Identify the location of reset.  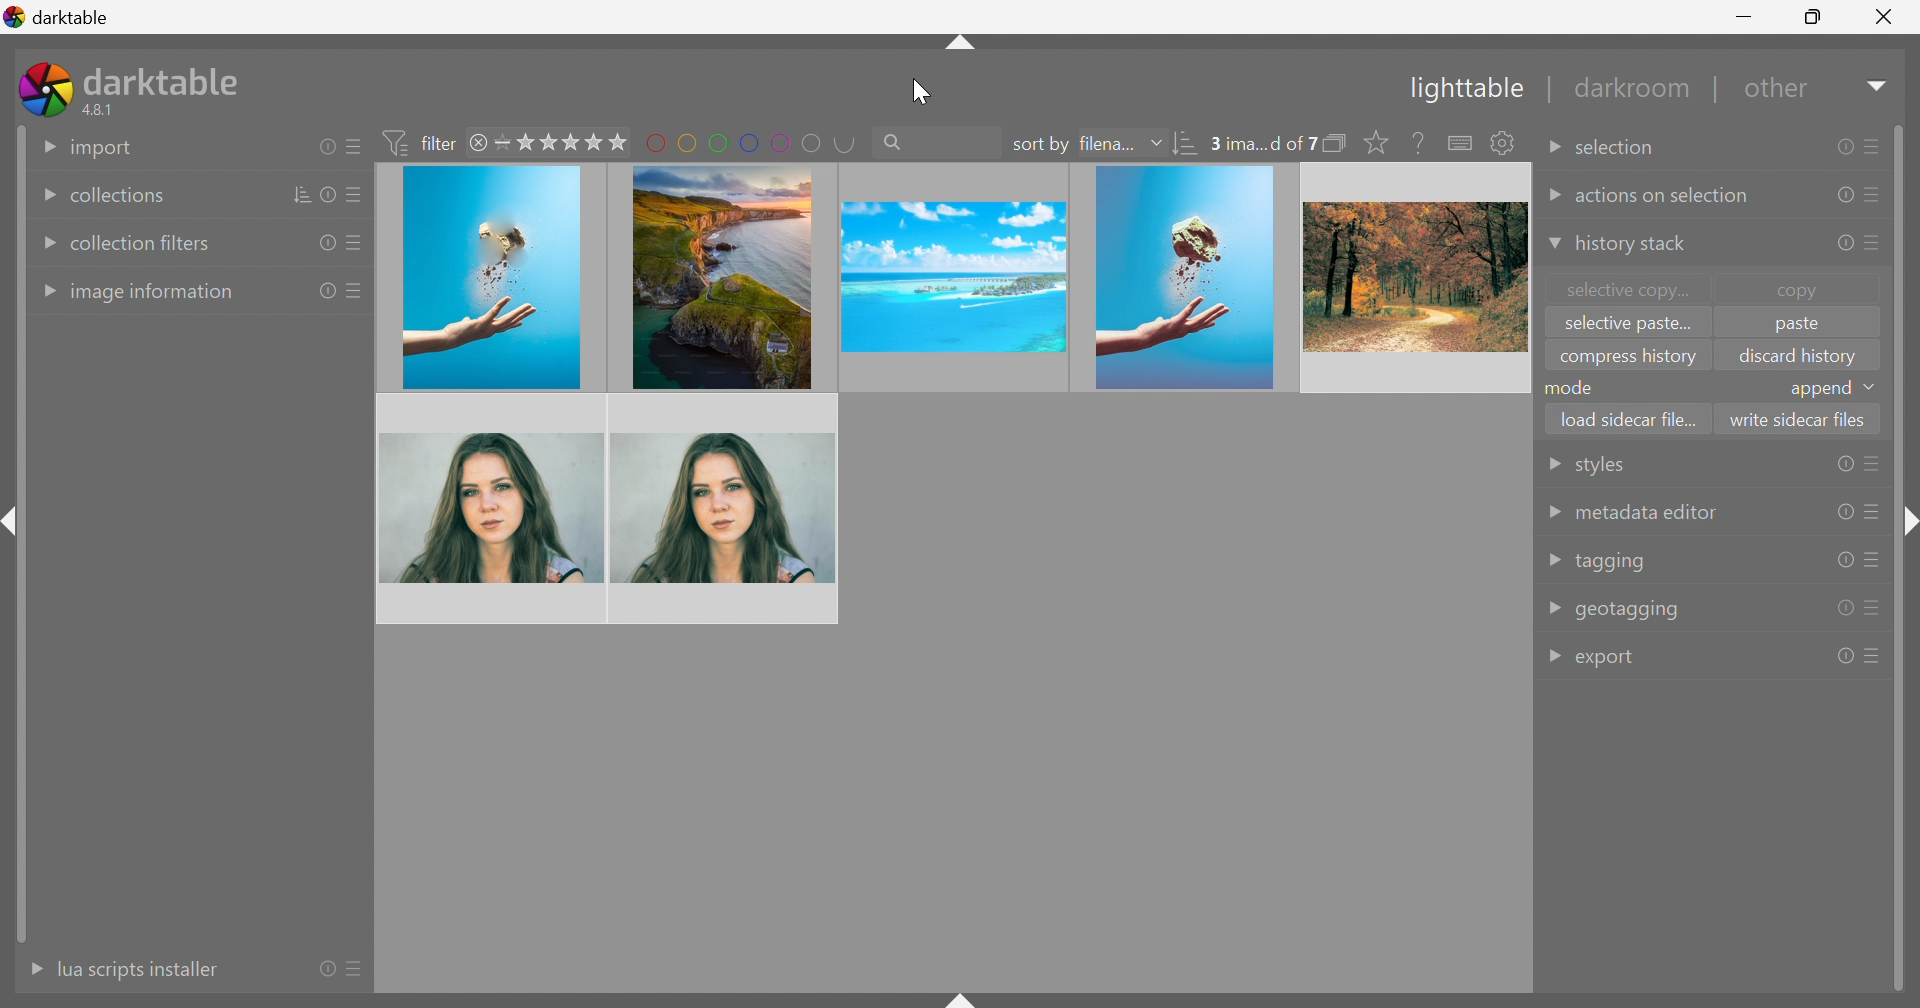
(1841, 246).